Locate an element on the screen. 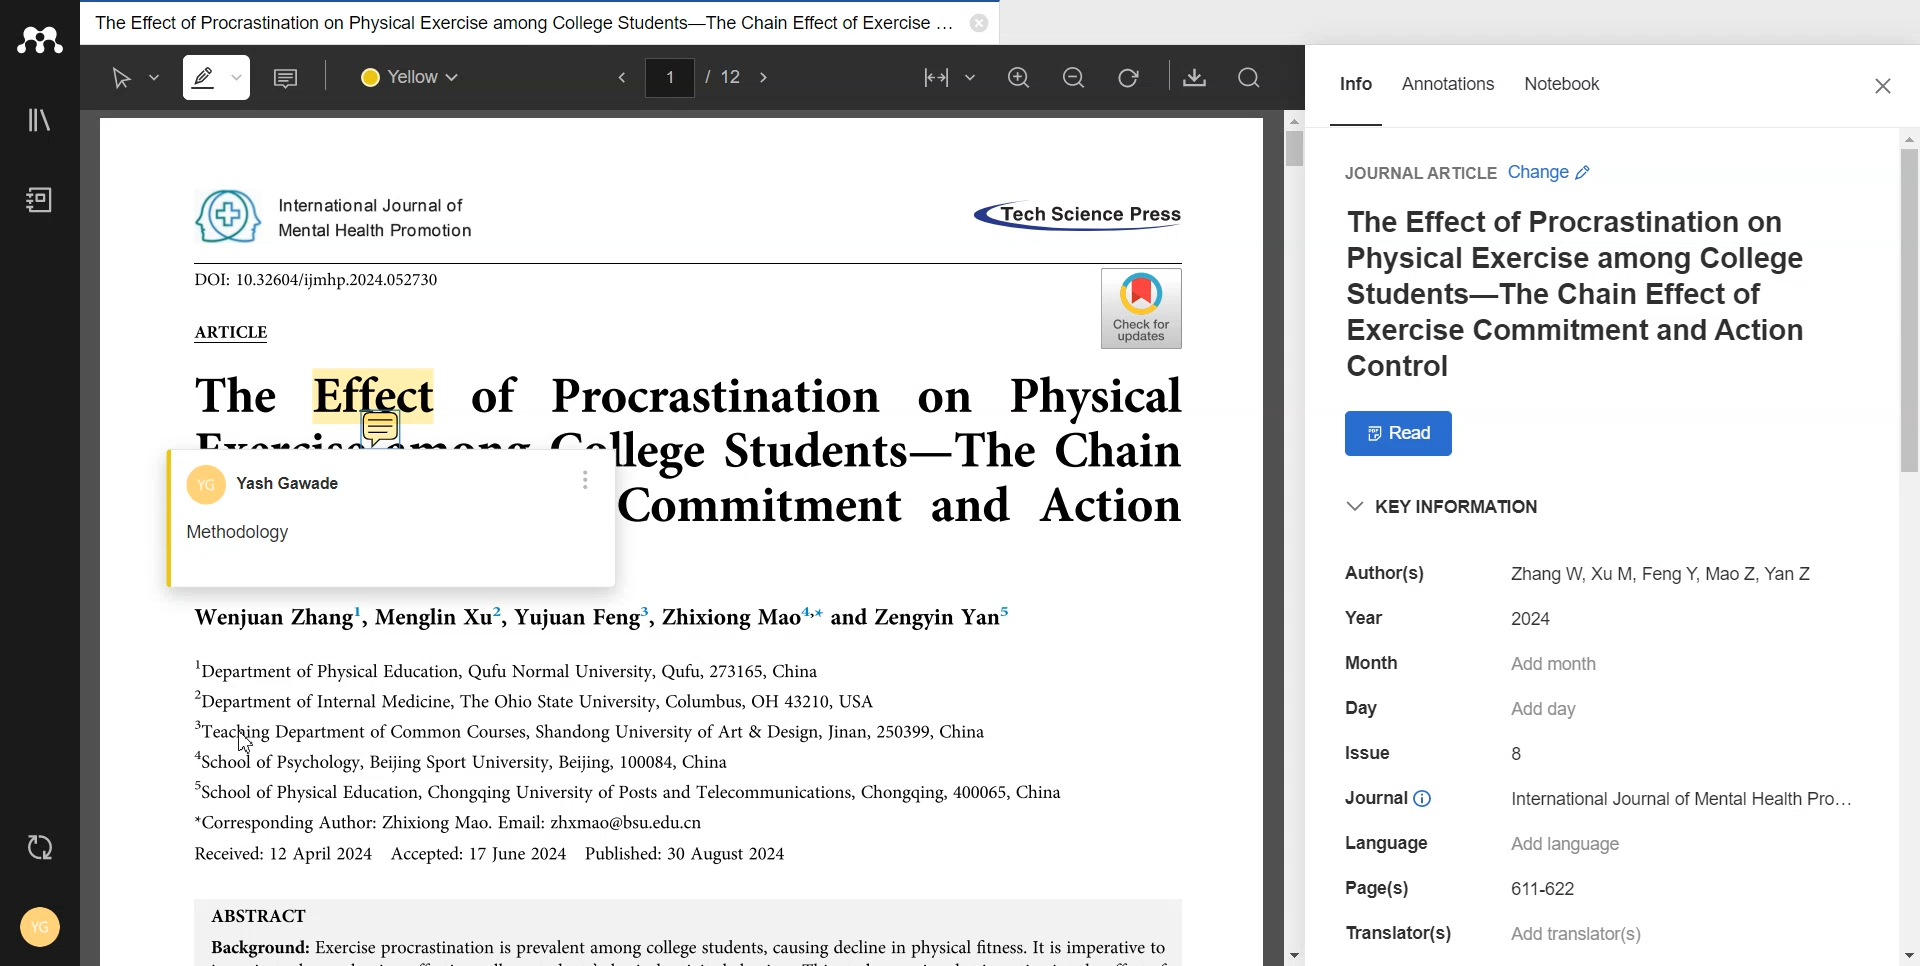 Image resolution: width=1920 pixels, height=966 pixels. Next is located at coordinates (762, 78).